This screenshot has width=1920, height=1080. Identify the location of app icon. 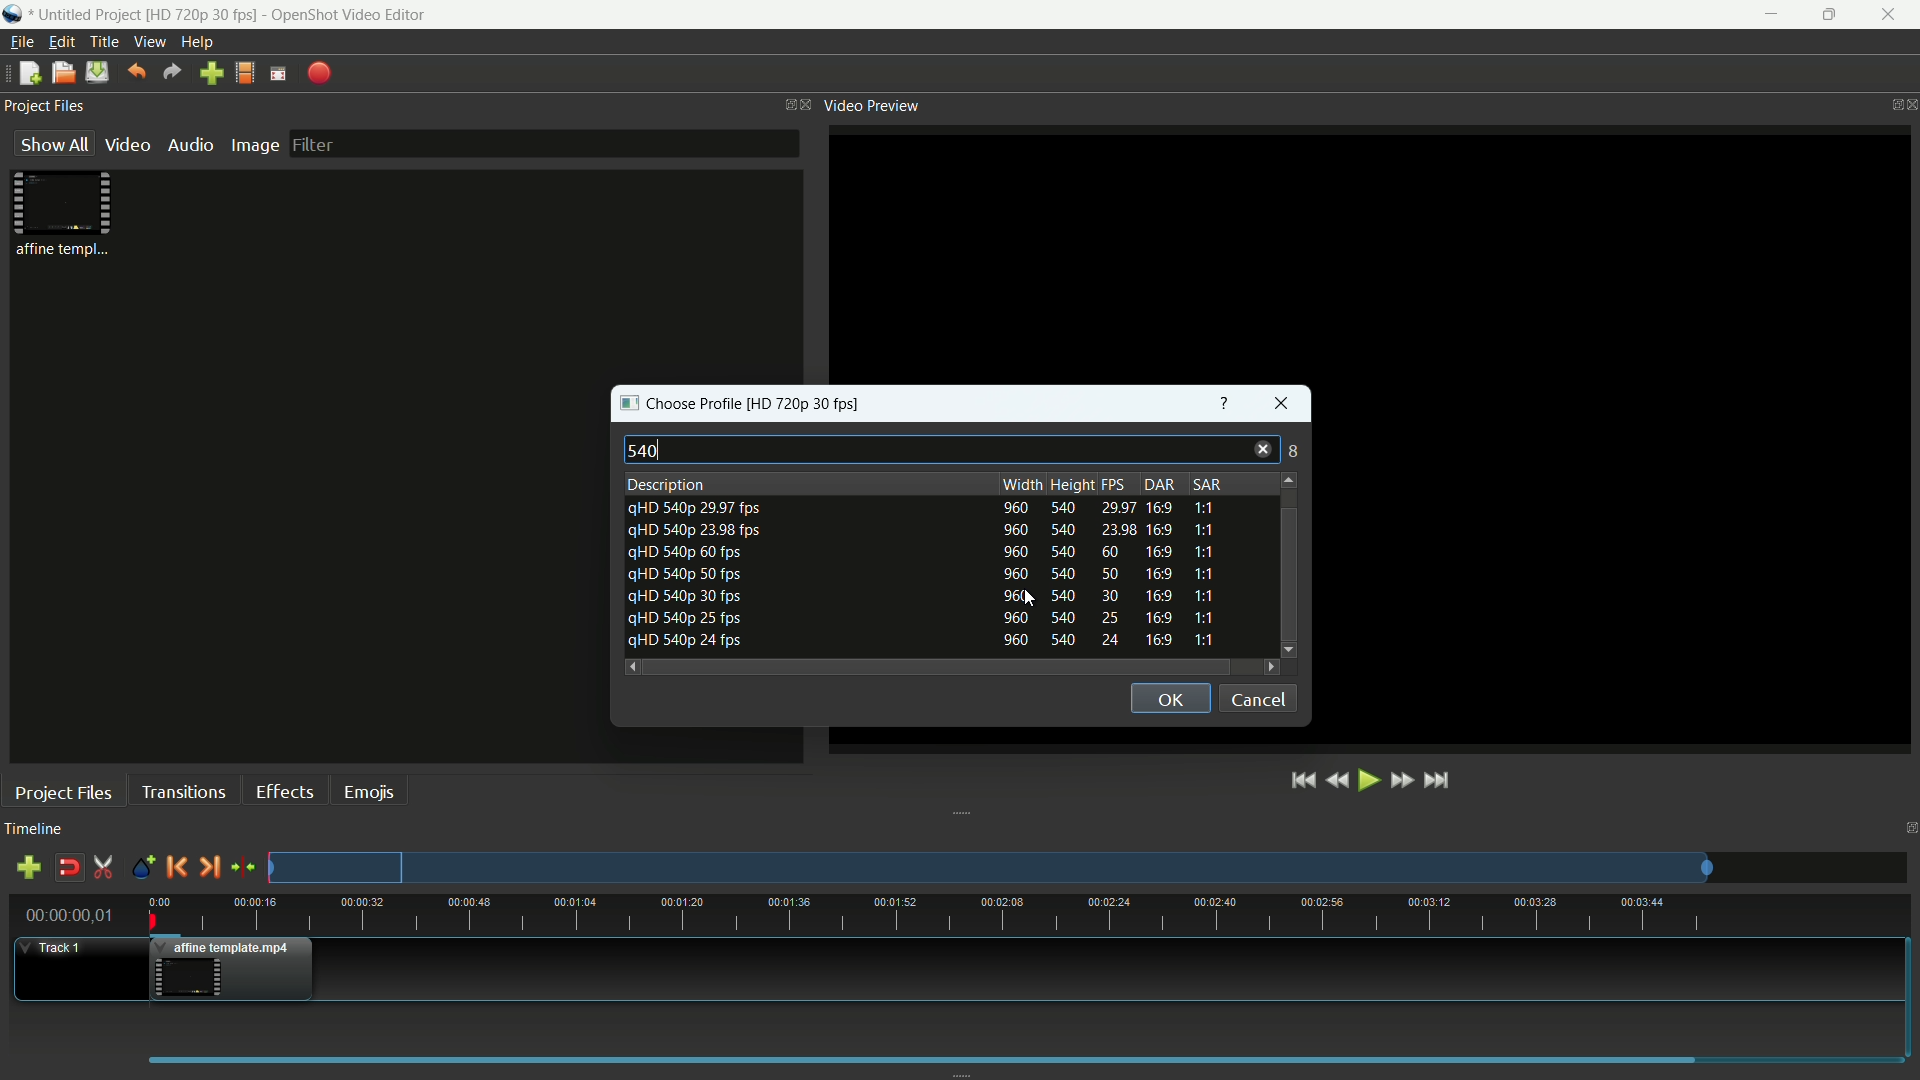
(13, 14).